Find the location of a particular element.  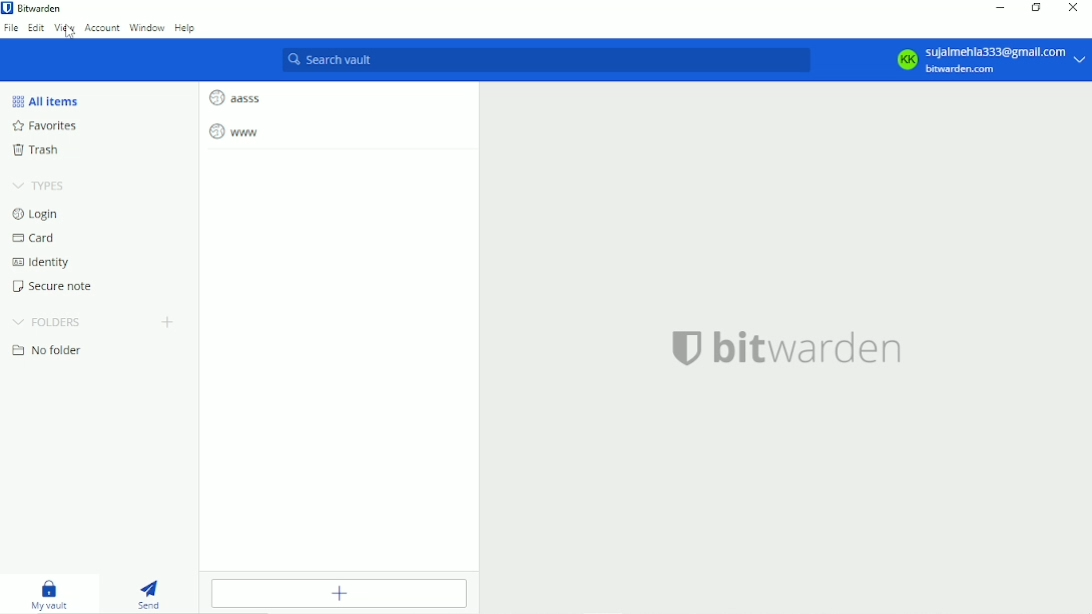

Folders is located at coordinates (51, 321).